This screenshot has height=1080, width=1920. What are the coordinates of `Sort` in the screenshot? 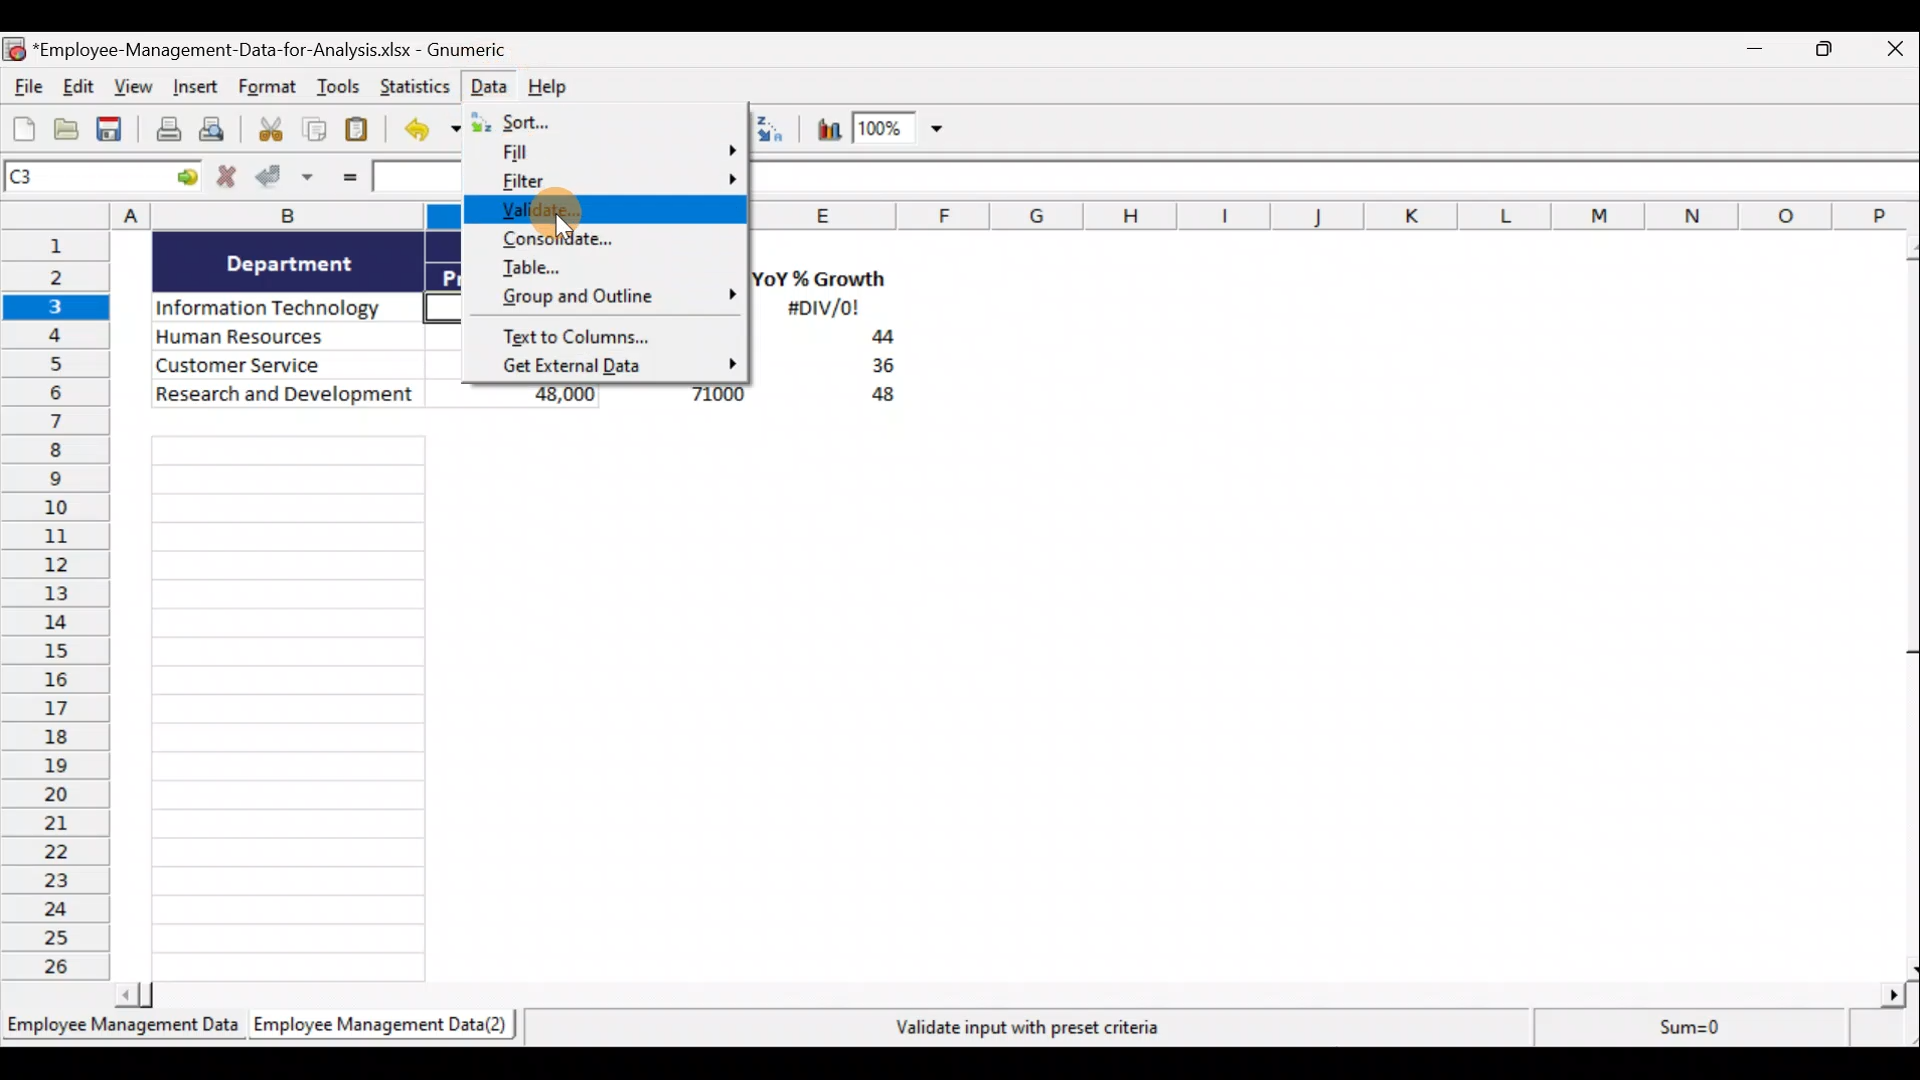 It's located at (611, 122).